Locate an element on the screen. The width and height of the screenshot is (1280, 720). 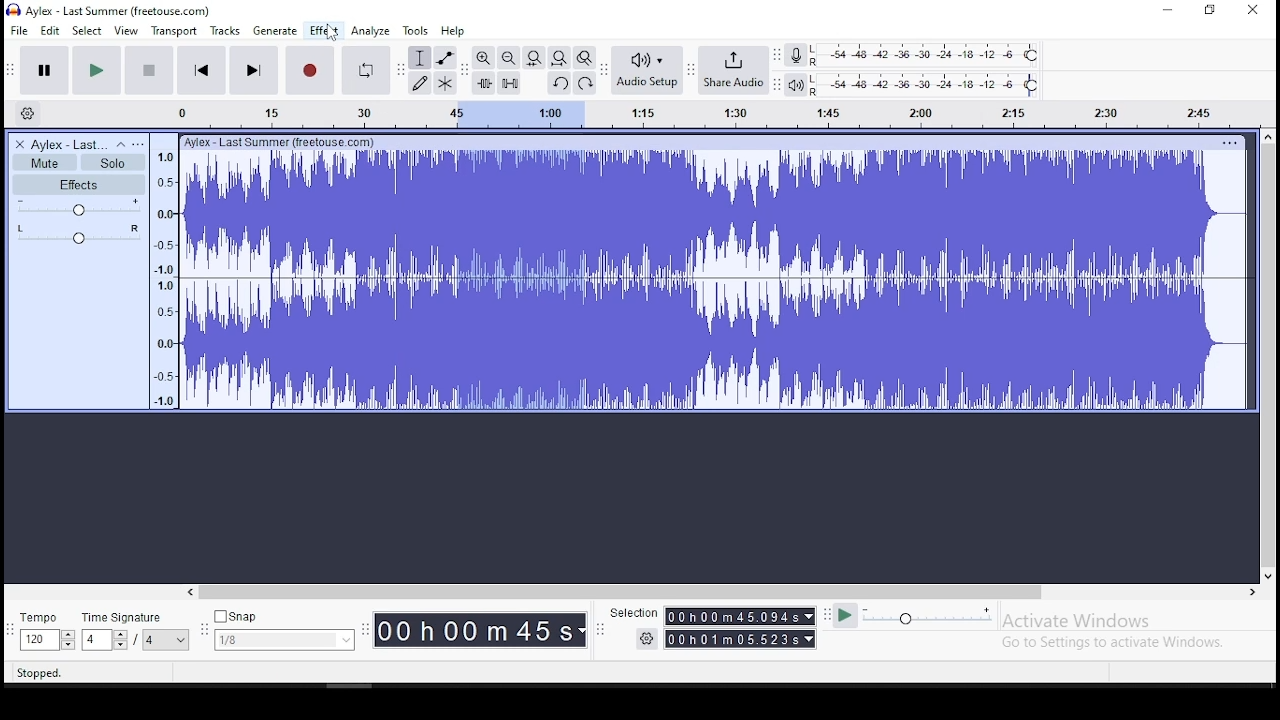
00h00m55989s is located at coordinates (741, 640).